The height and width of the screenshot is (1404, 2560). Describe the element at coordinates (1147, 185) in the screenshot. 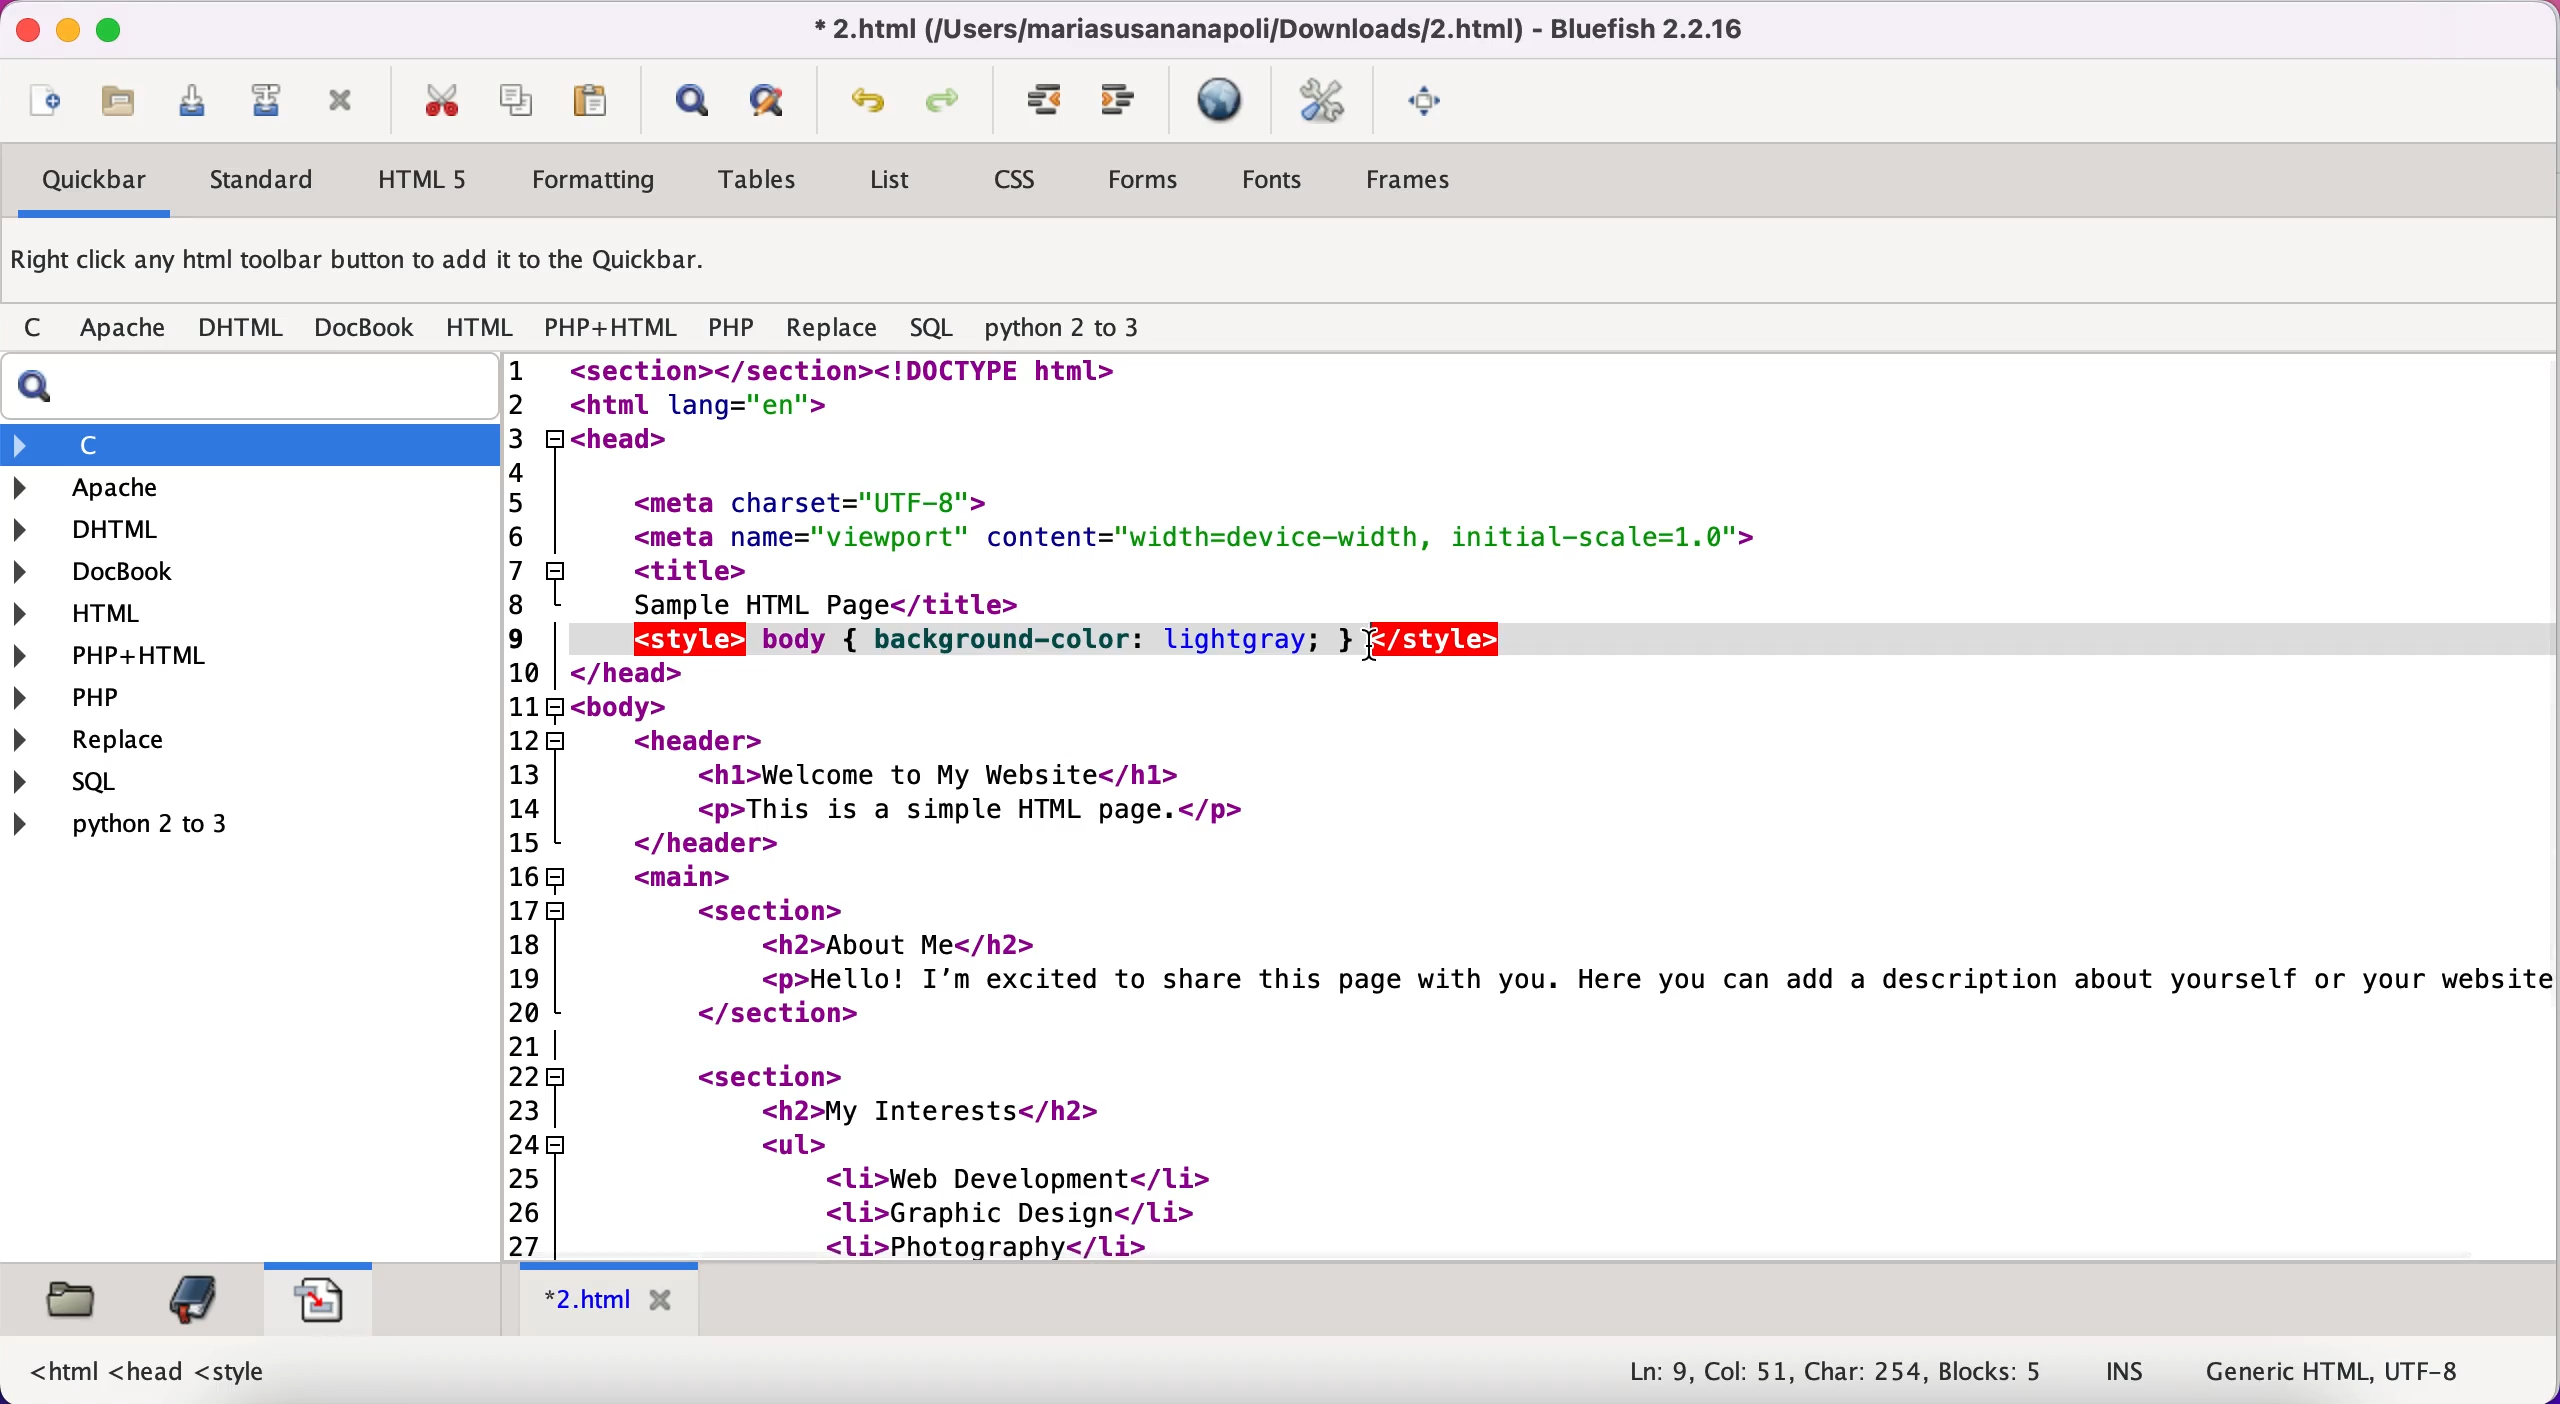

I see `forms` at that location.